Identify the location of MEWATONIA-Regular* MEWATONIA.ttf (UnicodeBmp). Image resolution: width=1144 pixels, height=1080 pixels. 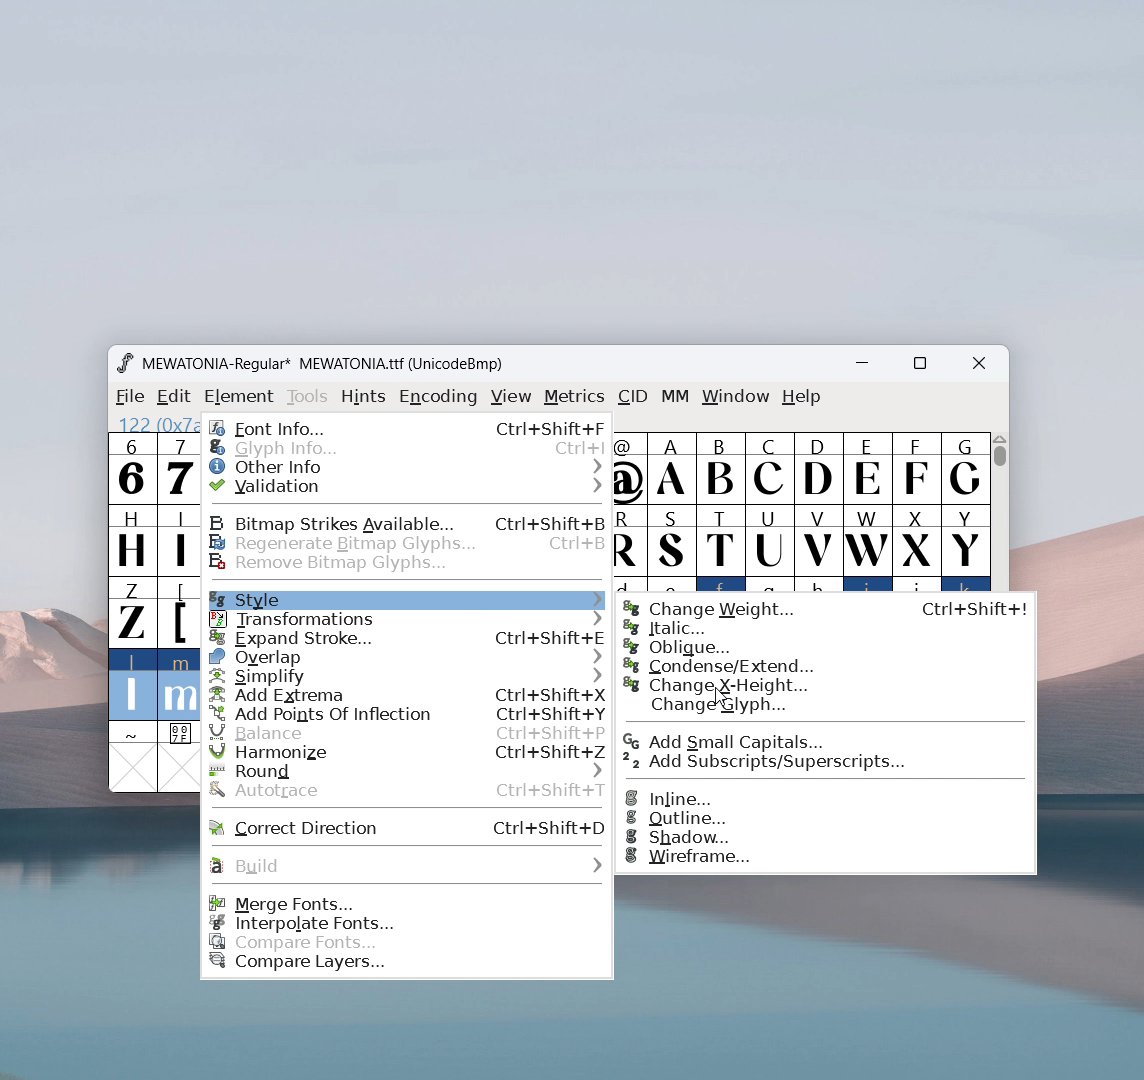
(326, 364).